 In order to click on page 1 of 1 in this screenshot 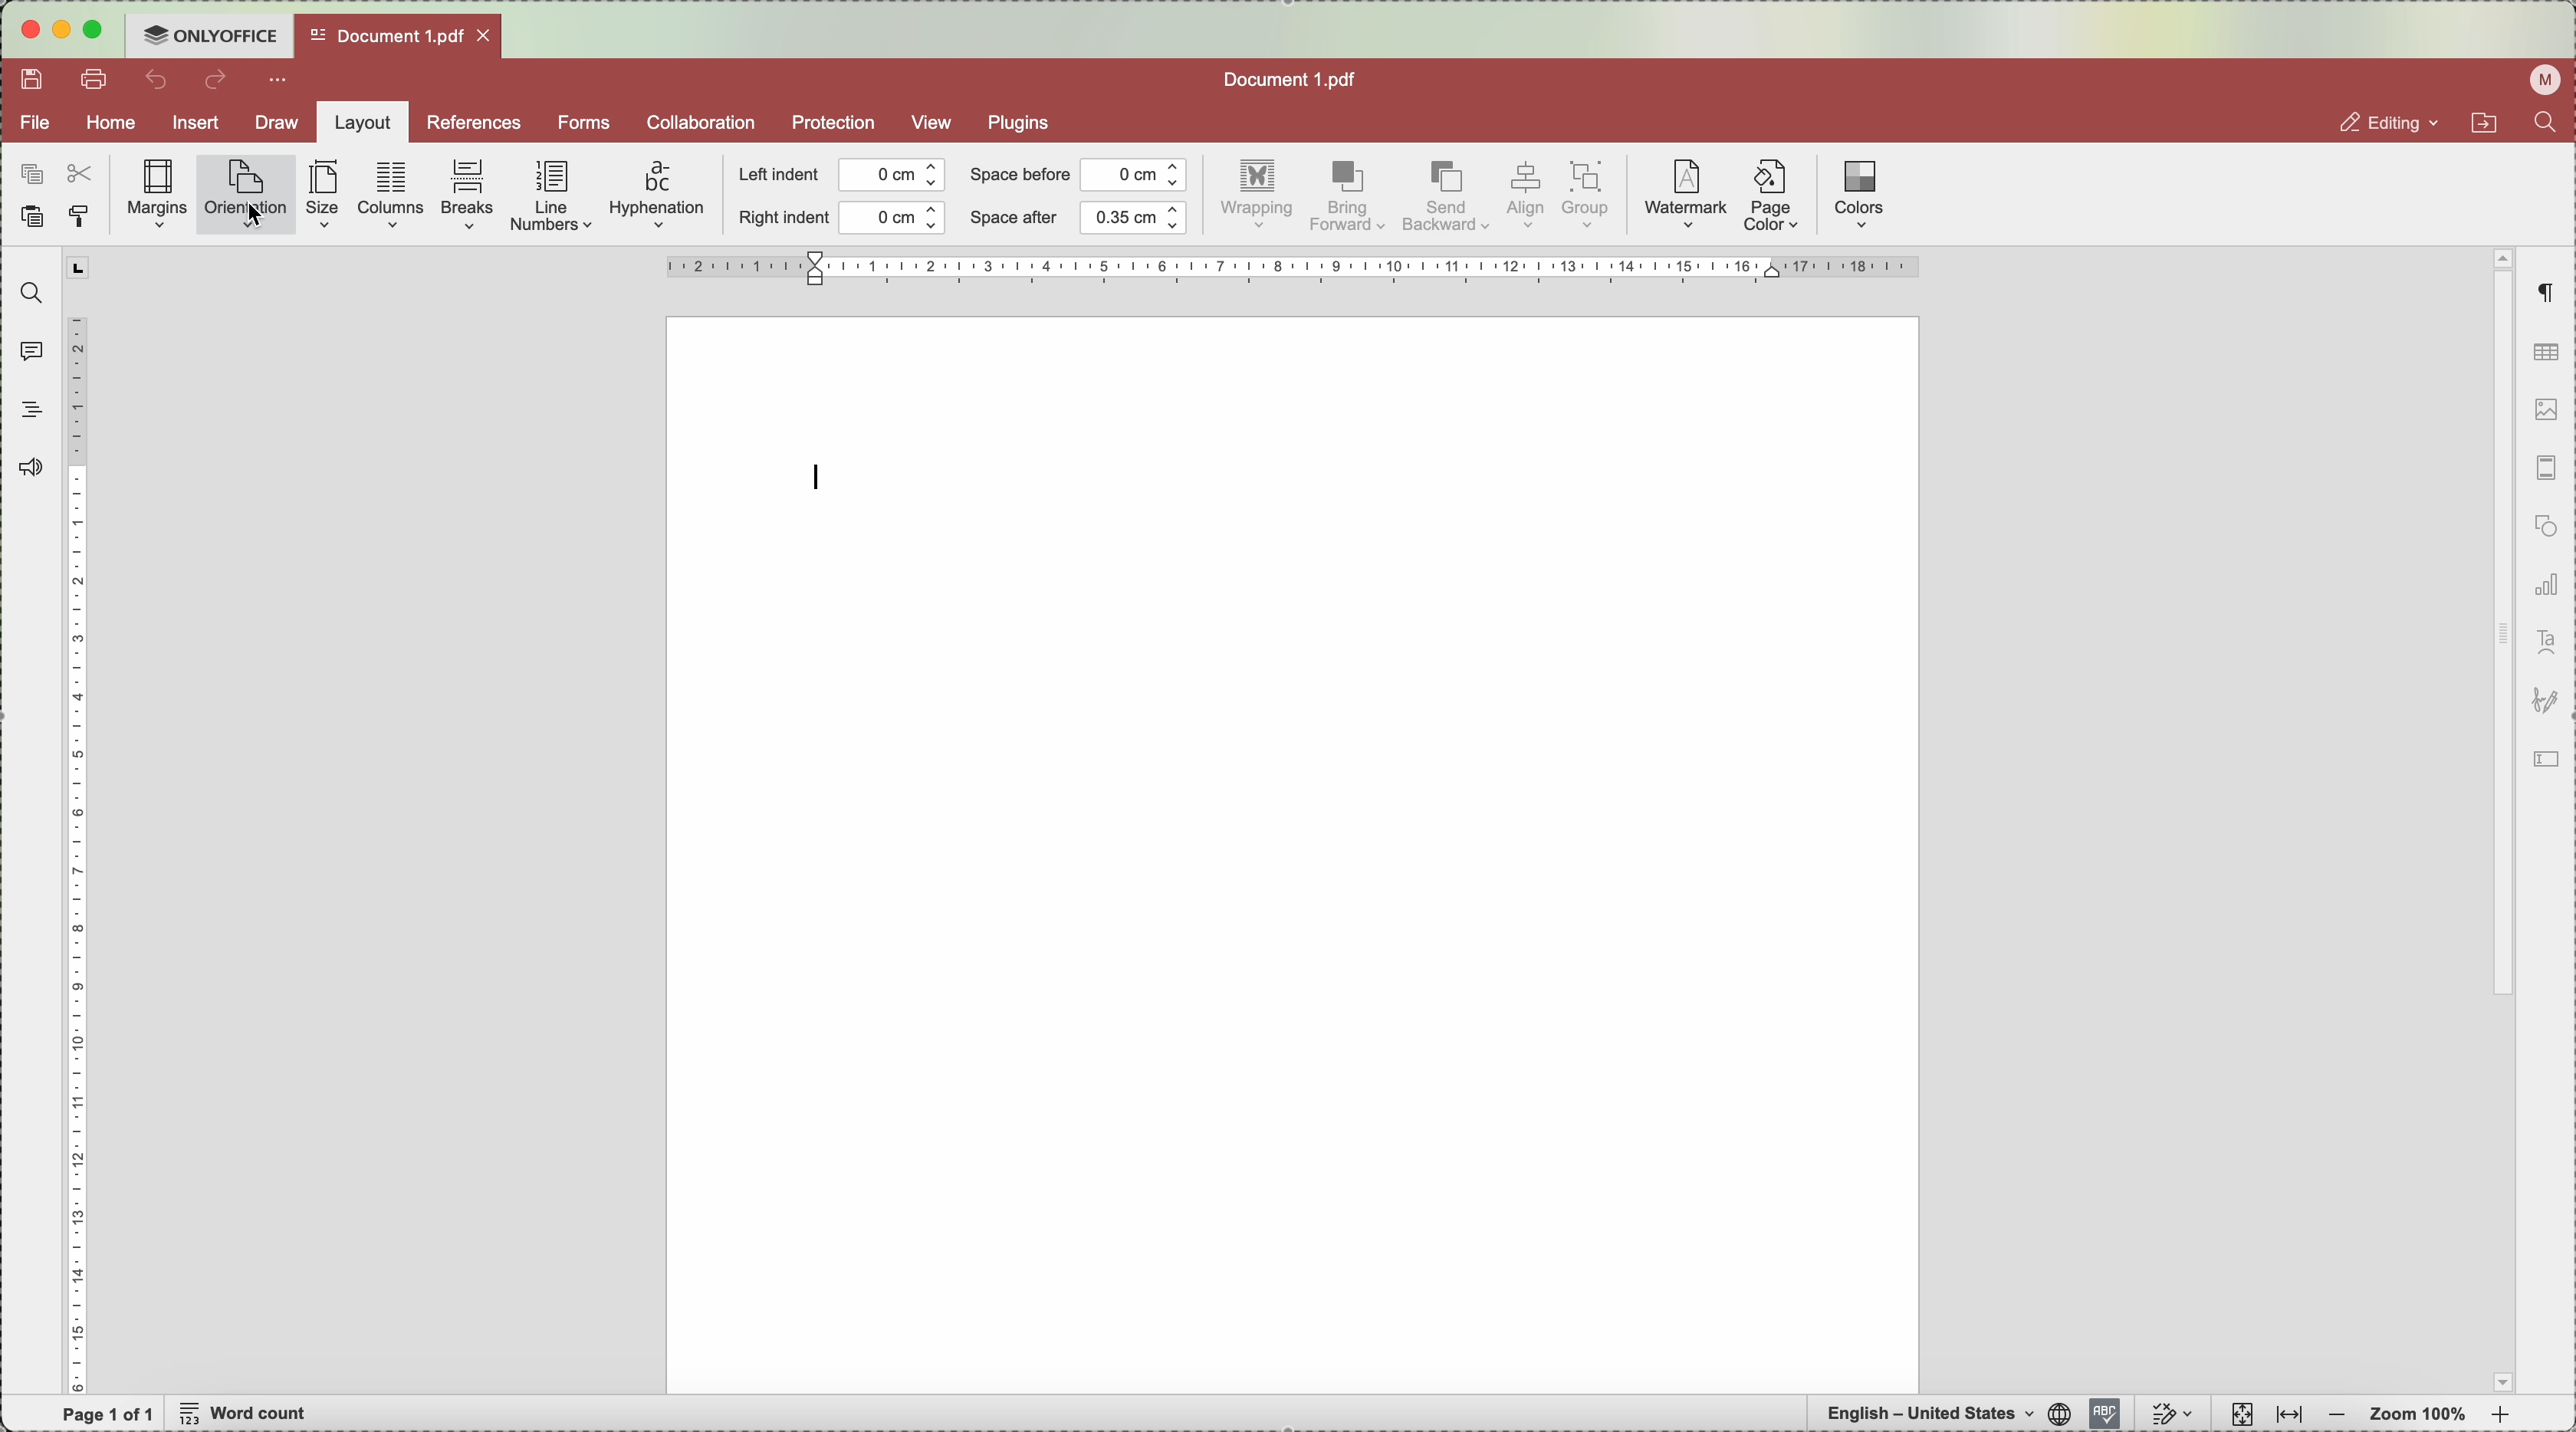, I will do `click(109, 1414)`.